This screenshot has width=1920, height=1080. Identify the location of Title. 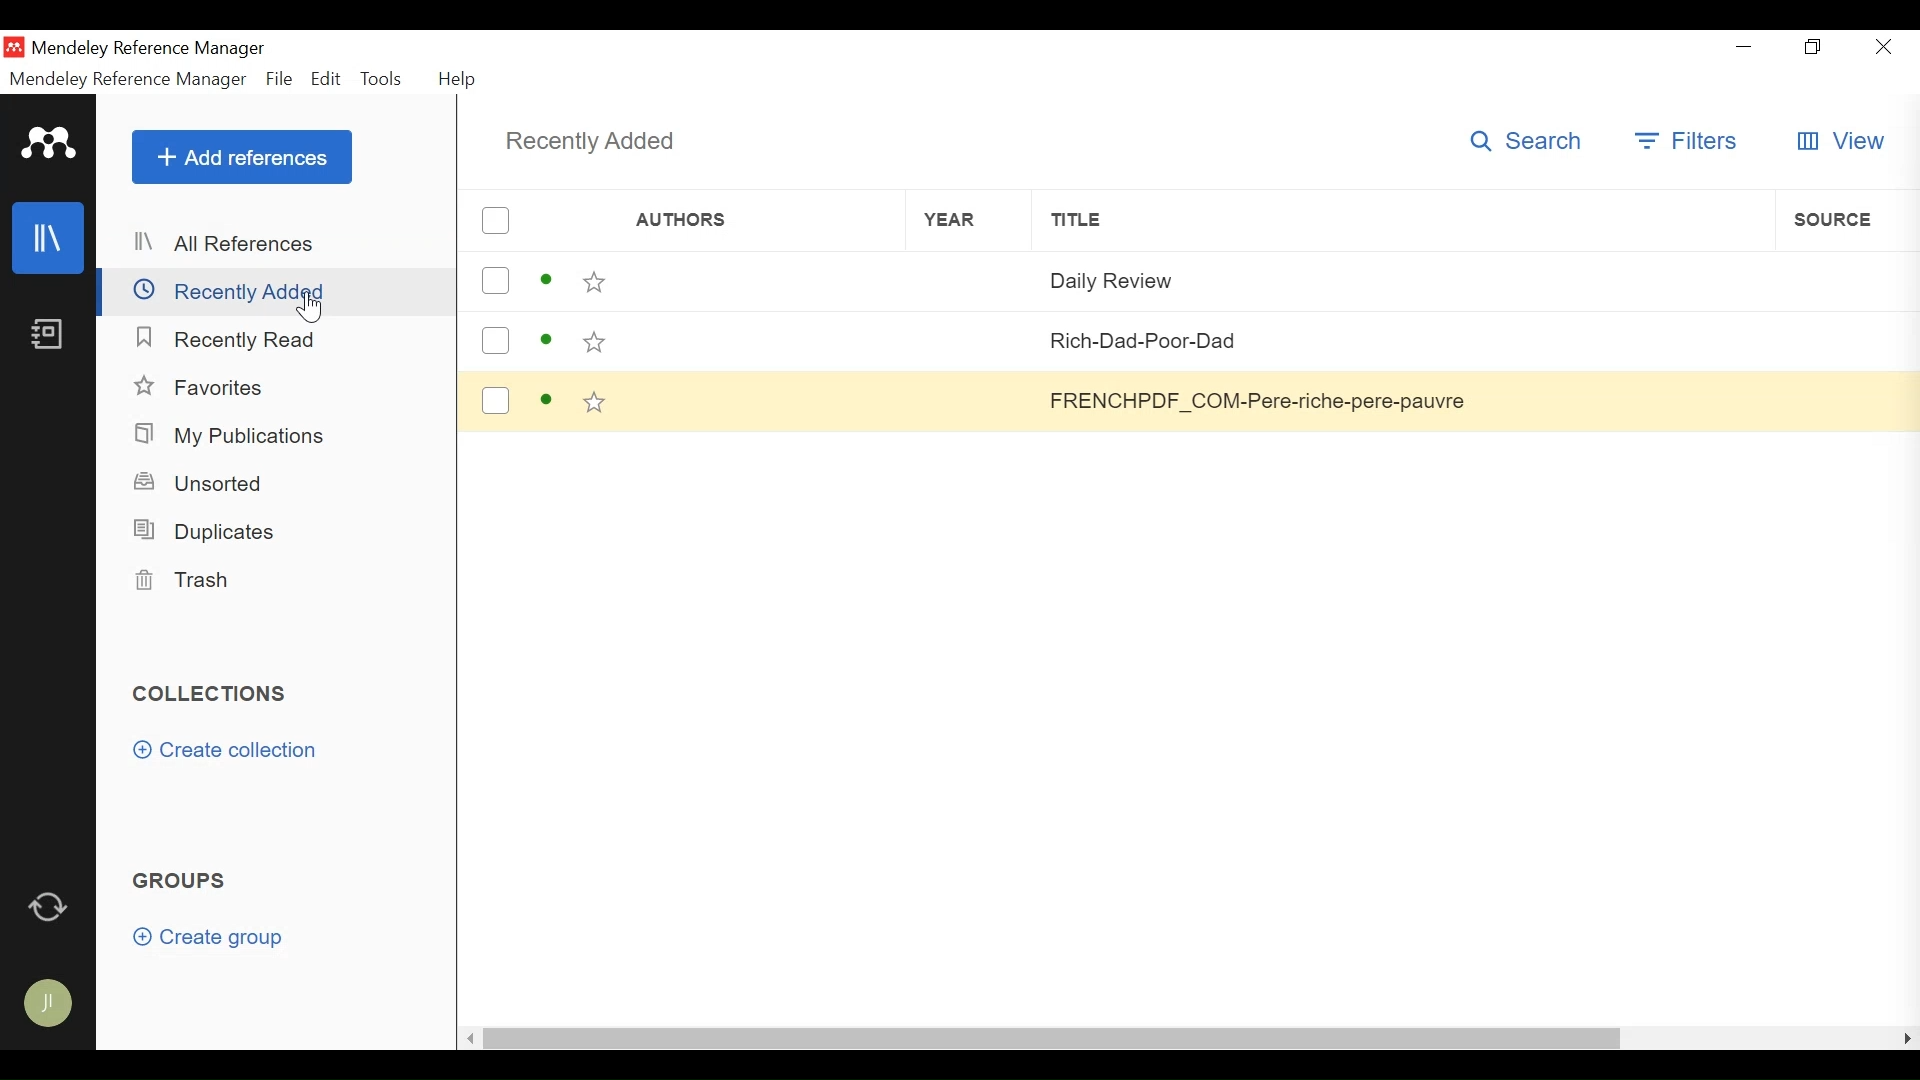
(1397, 340).